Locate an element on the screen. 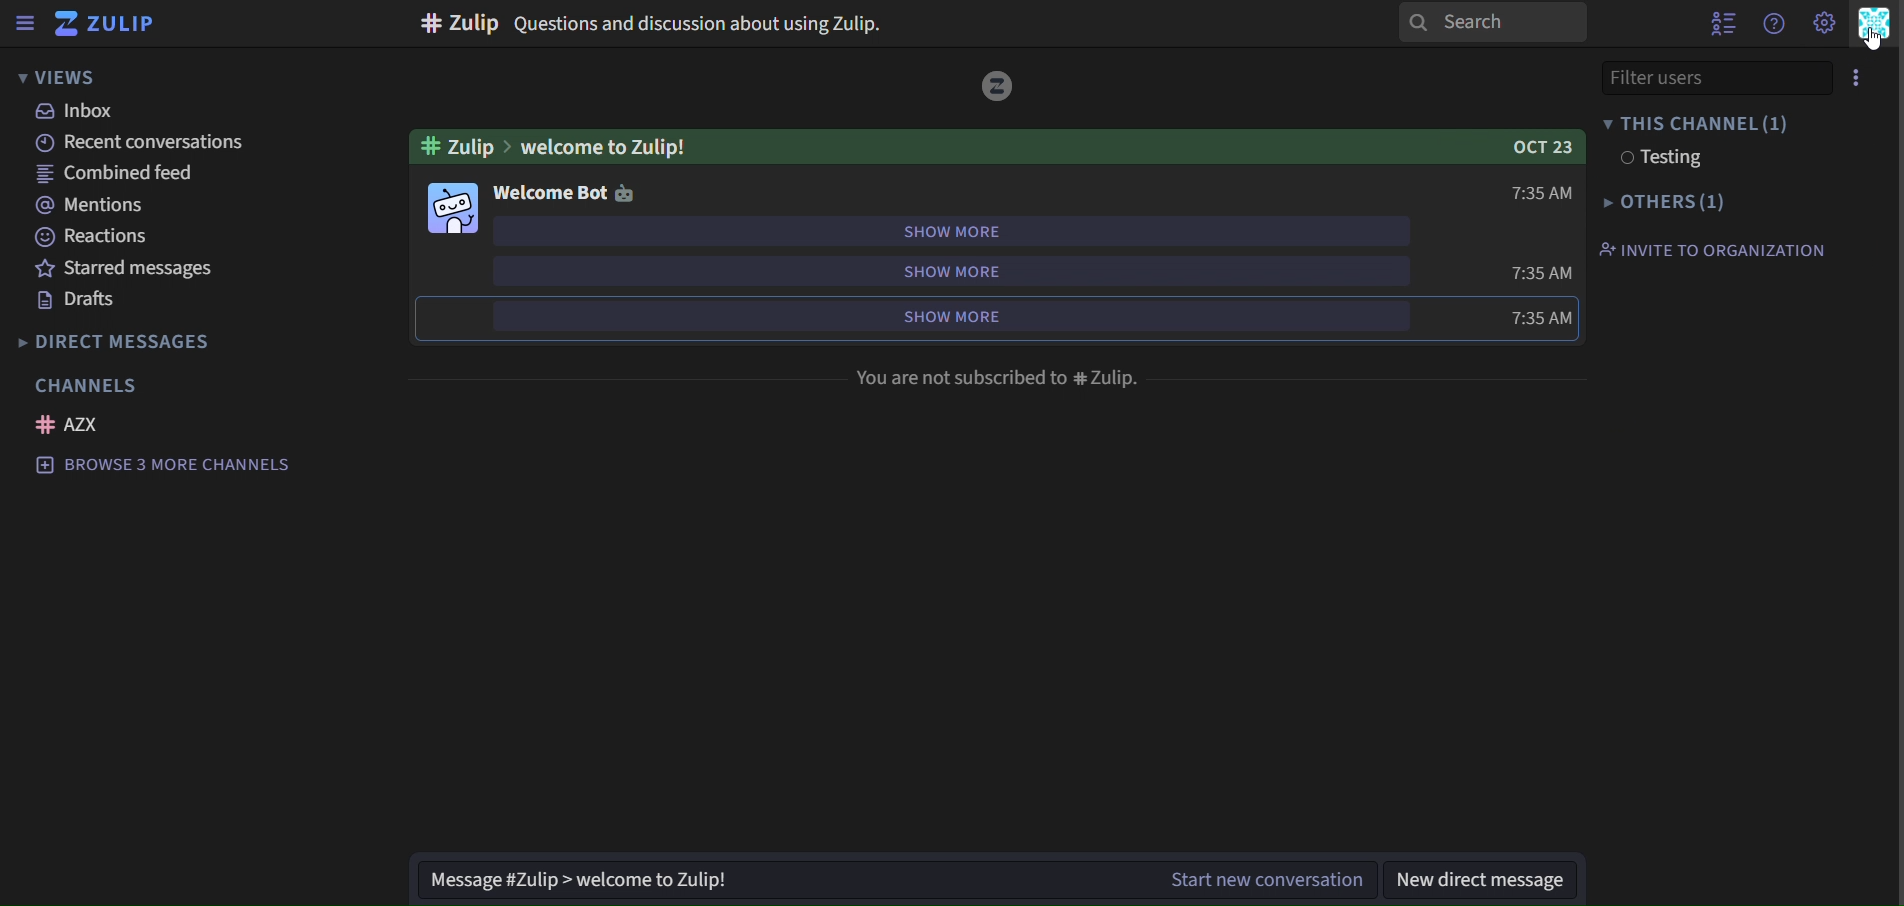  drafts is located at coordinates (74, 300).